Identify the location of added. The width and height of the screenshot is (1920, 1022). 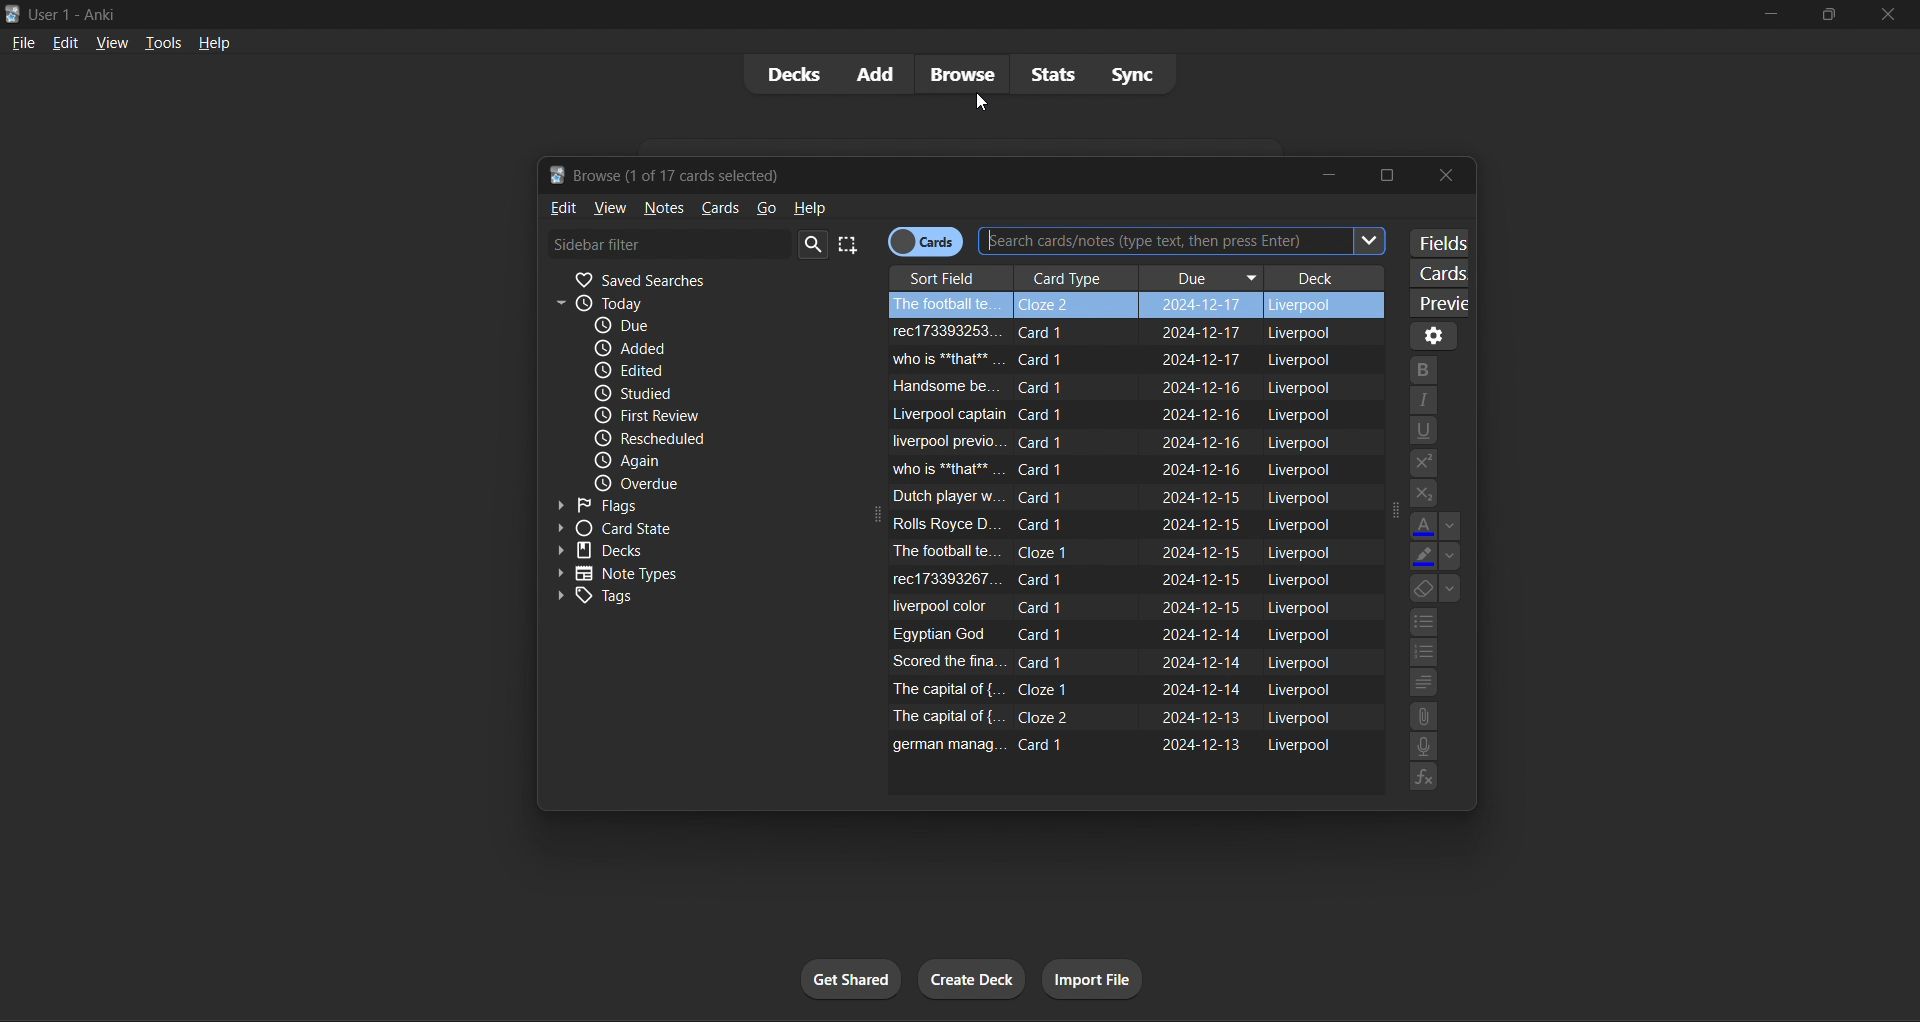
(698, 346).